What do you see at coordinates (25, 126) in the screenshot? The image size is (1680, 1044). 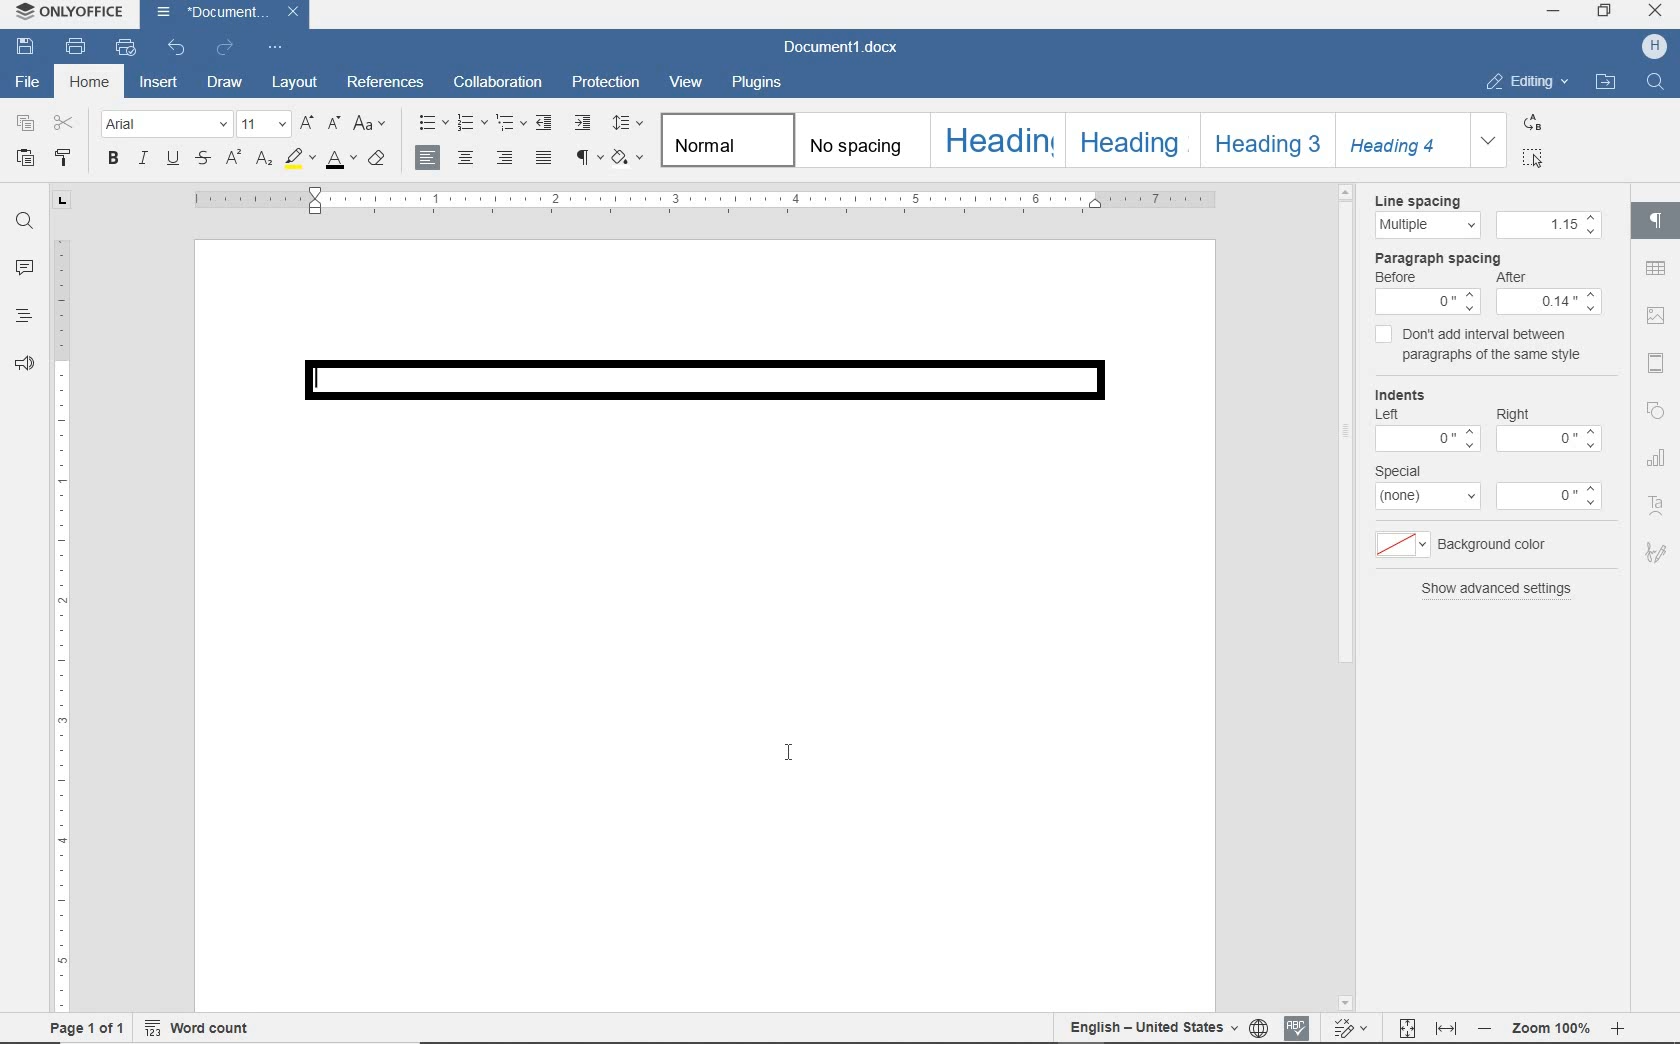 I see `copy` at bounding box center [25, 126].